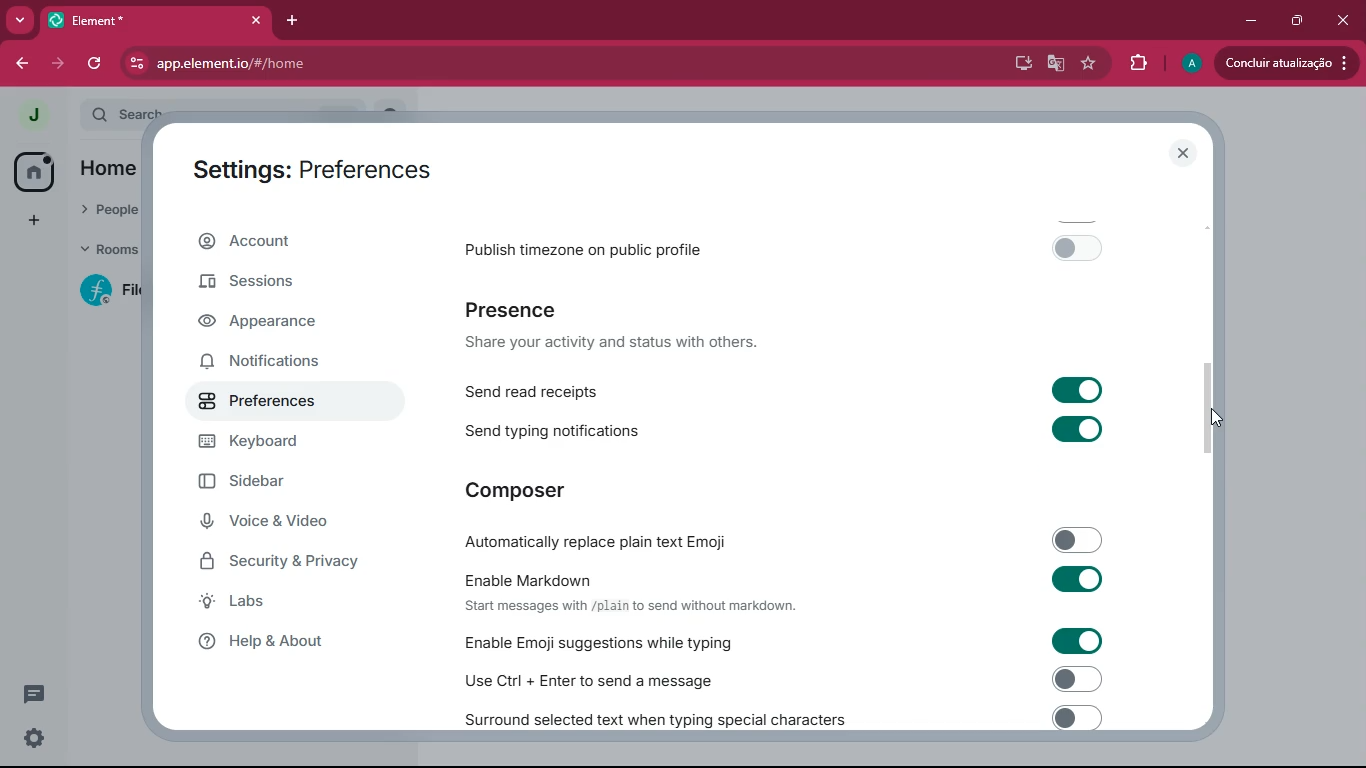  I want to click on use ctrl enter, so click(776, 678).